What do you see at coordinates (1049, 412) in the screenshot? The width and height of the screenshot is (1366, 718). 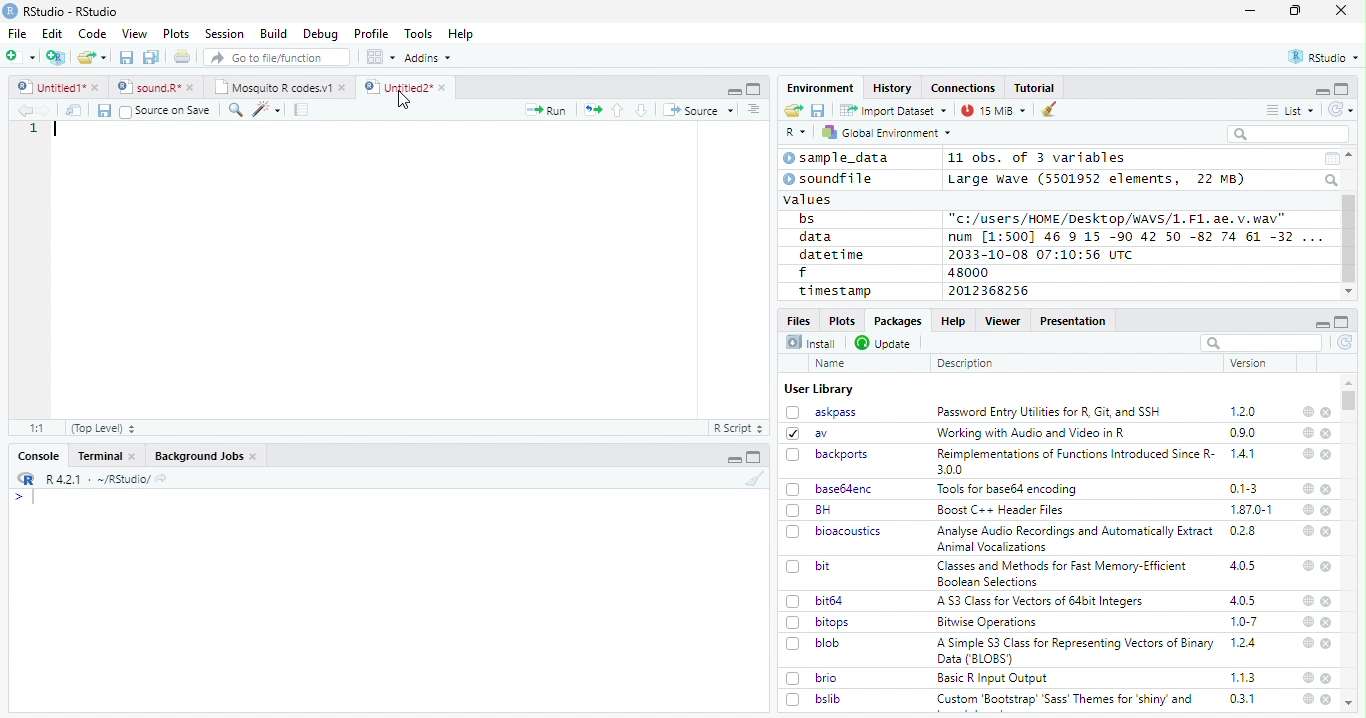 I see `Password Entry Utilities for R, Git, and SSH` at bounding box center [1049, 412].